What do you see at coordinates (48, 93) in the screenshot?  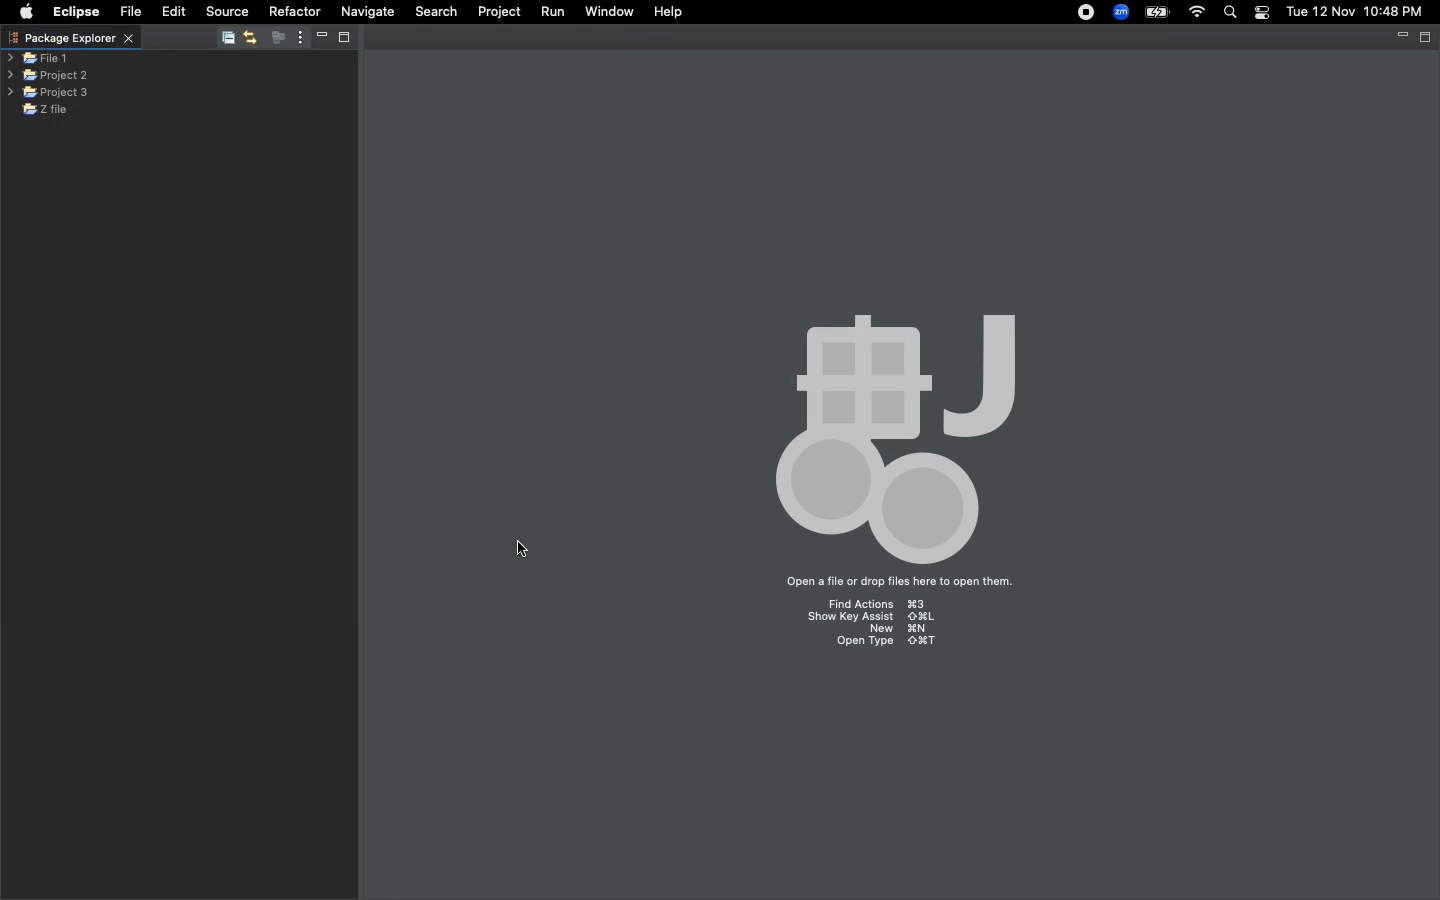 I see `Project 3` at bounding box center [48, 93].